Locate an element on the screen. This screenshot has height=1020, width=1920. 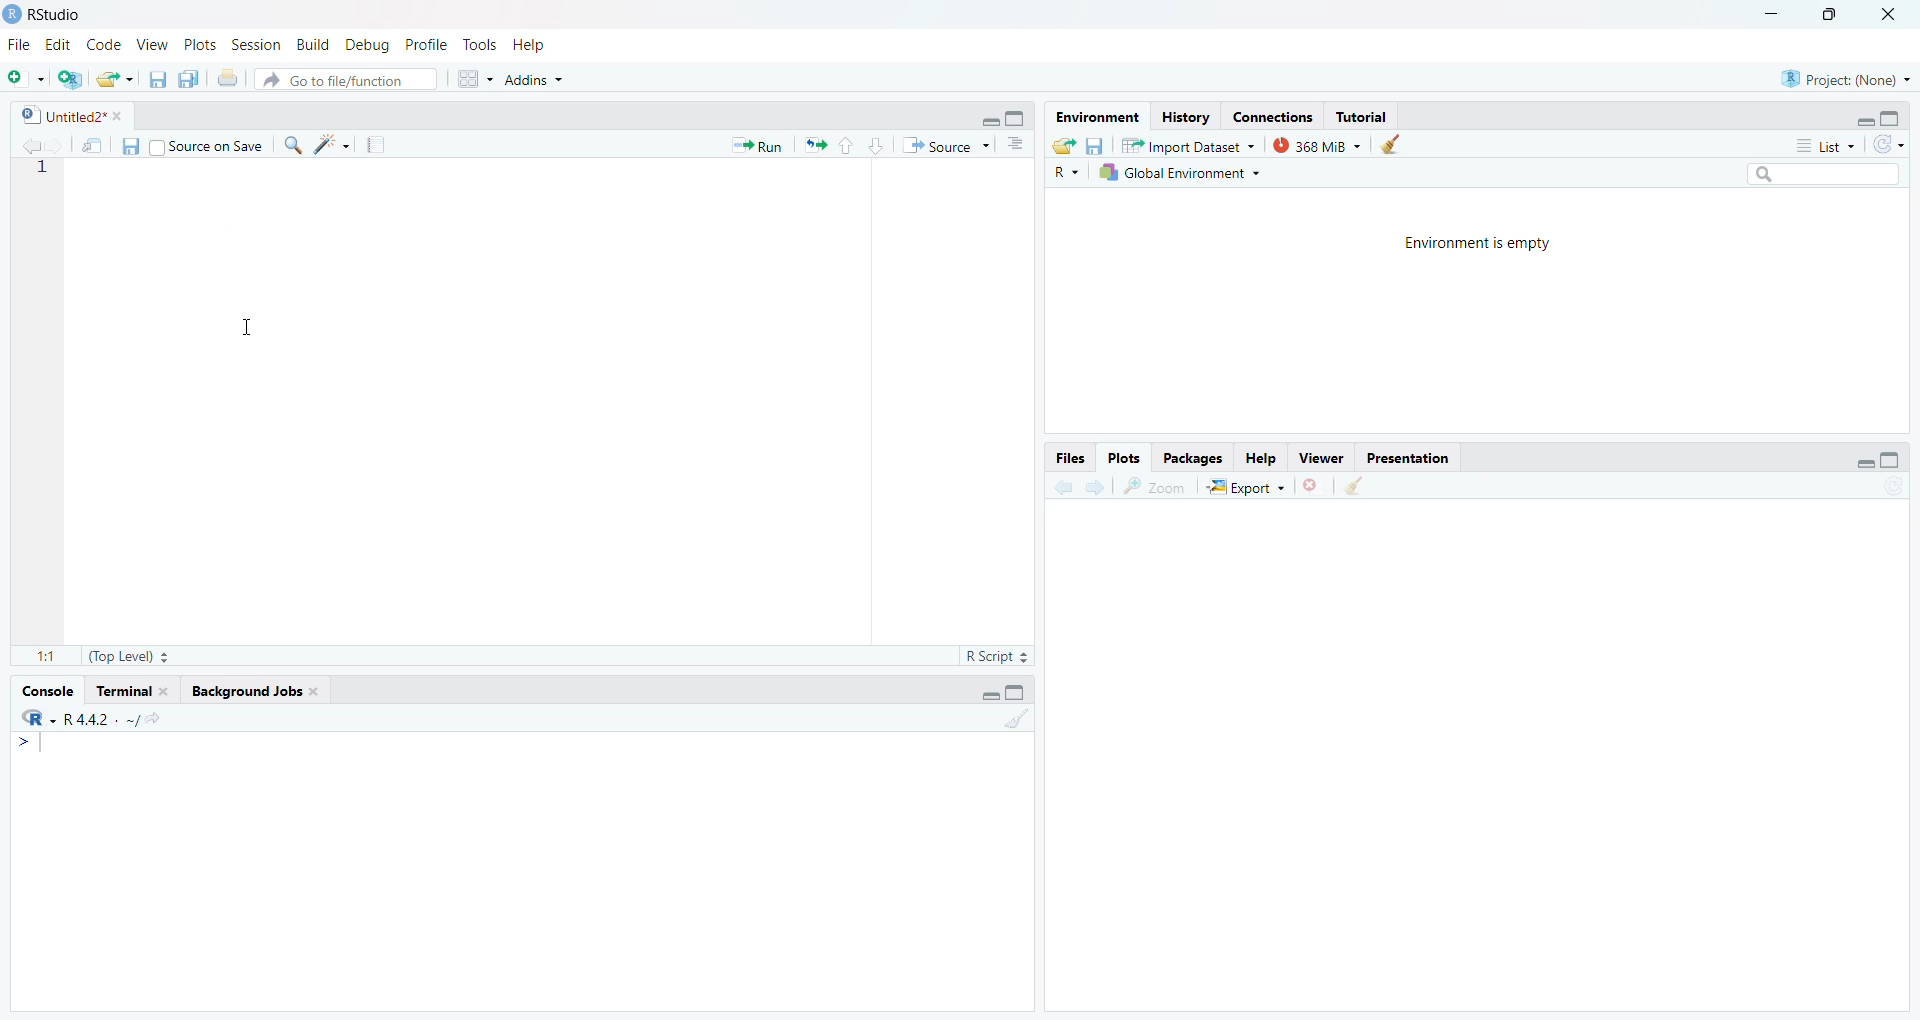
minimise is located at coordinates (984, 692).